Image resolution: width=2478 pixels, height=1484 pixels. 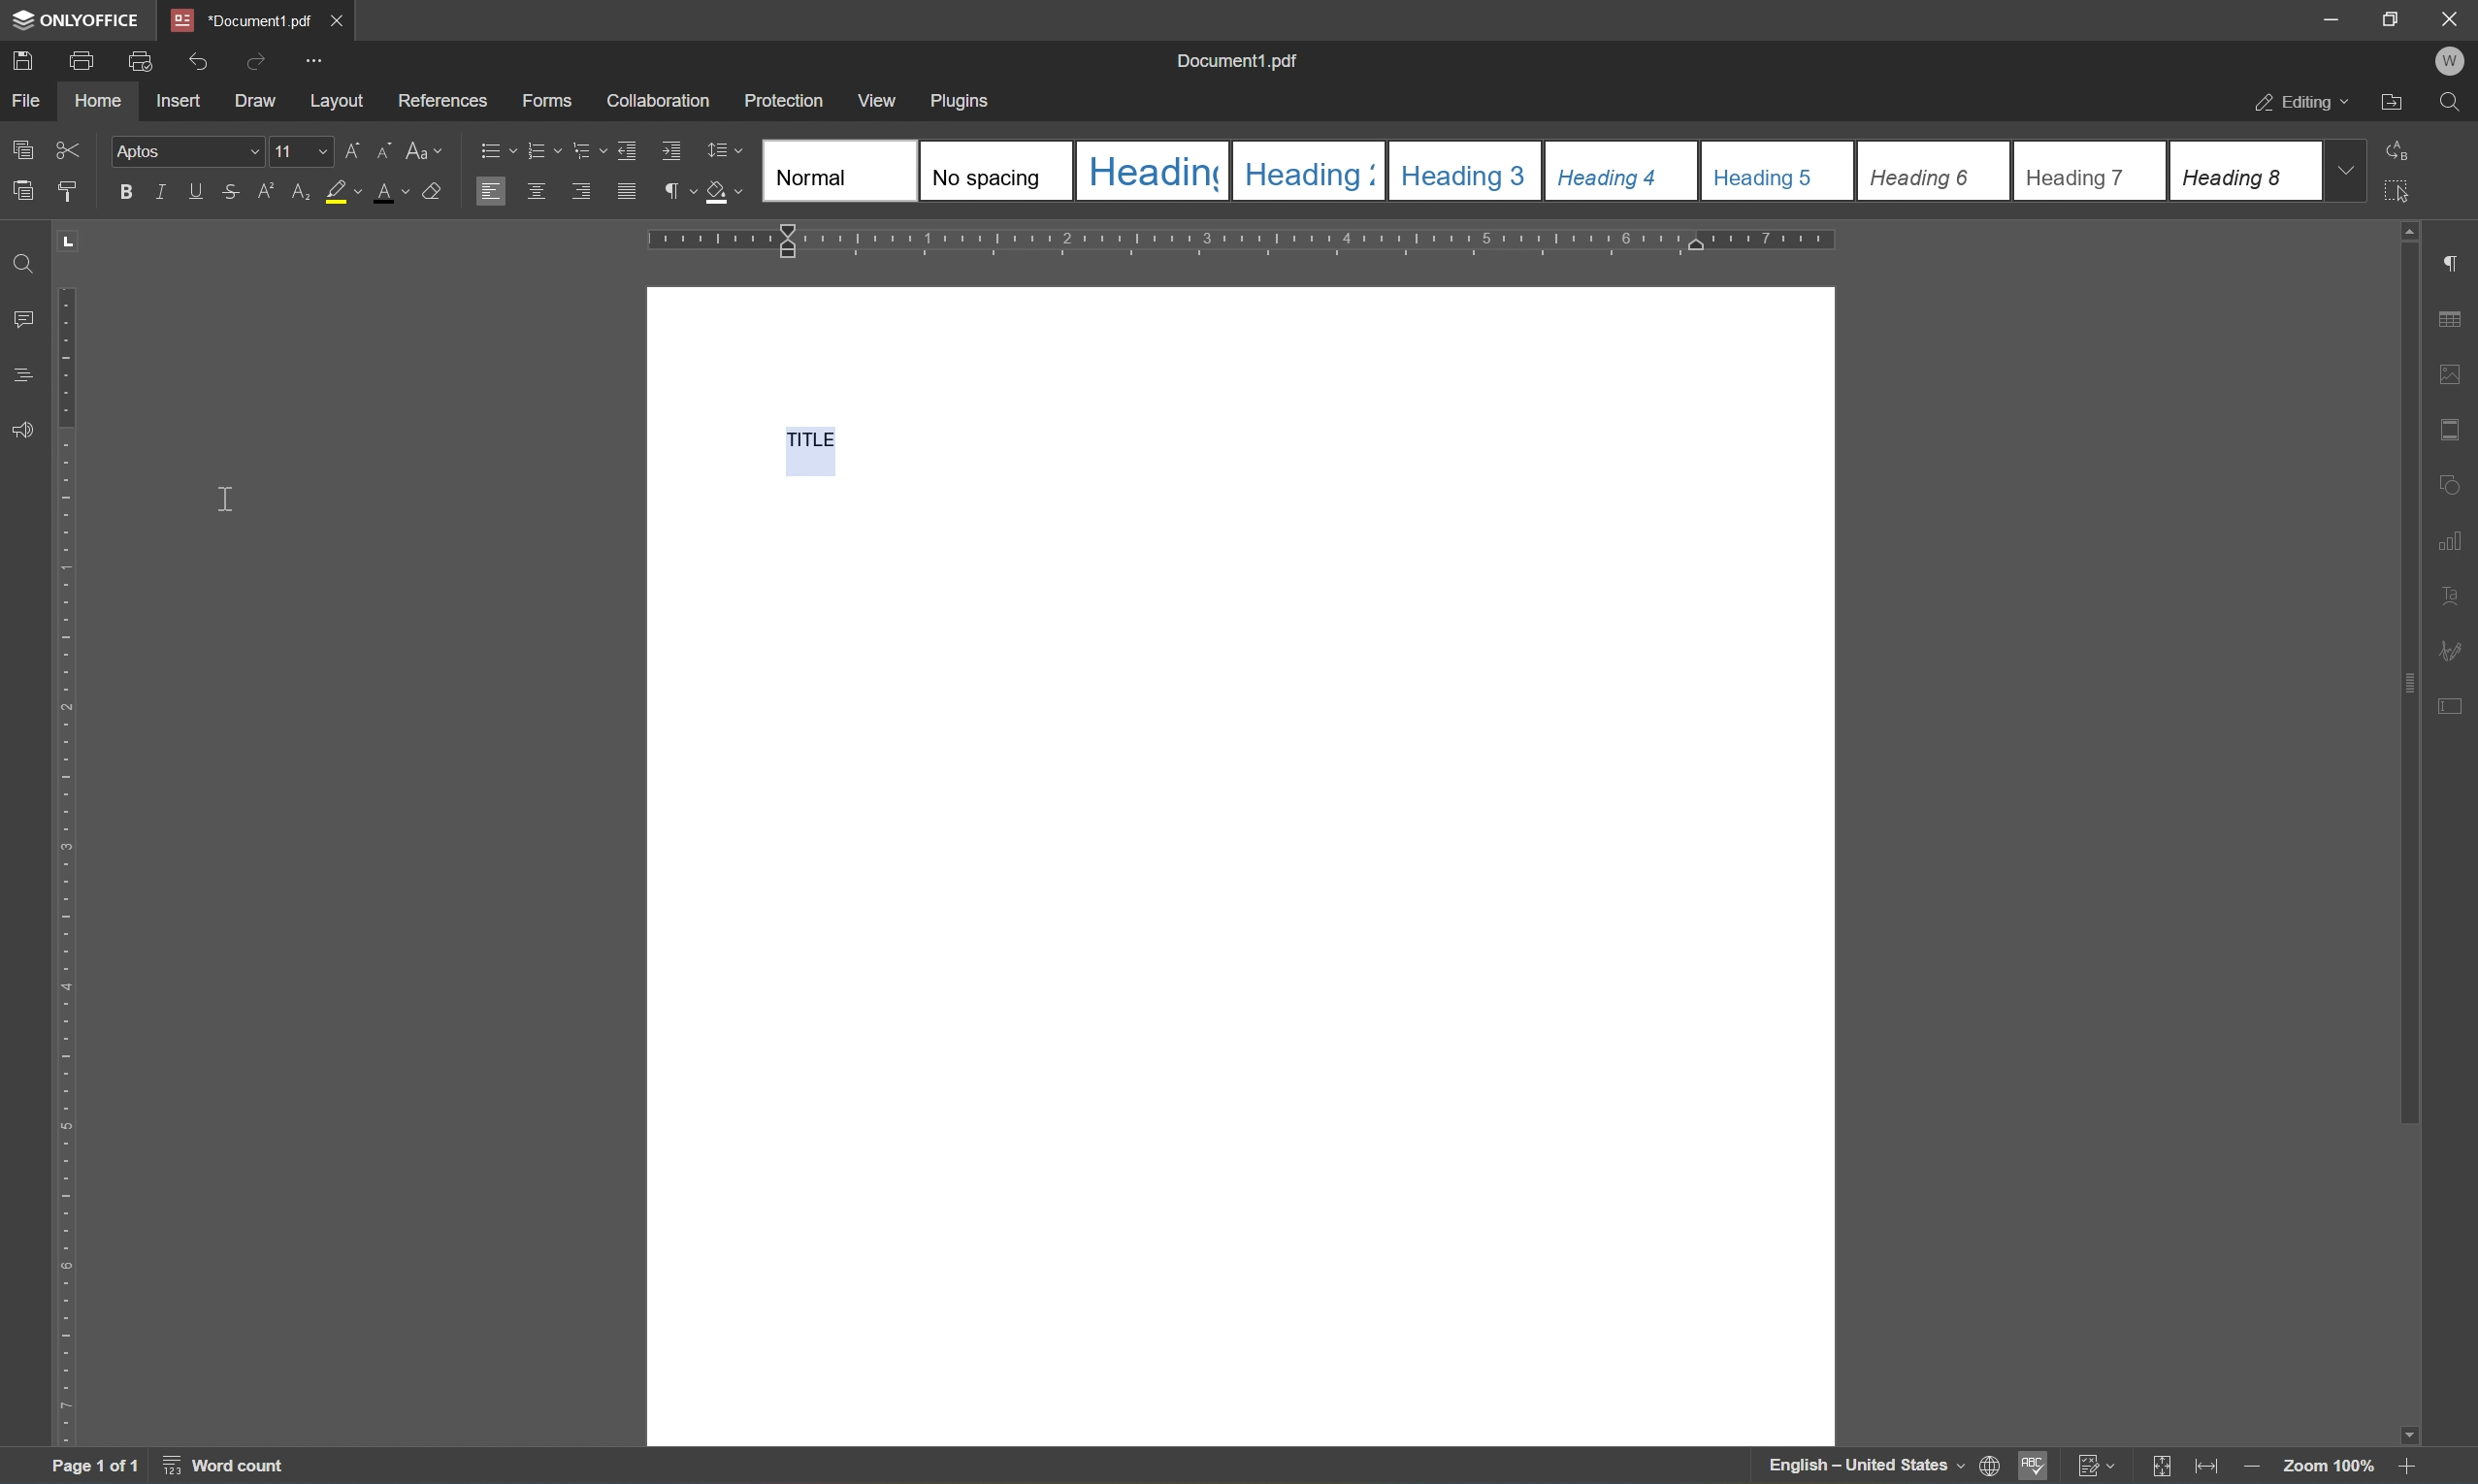 What do you see at coordinates (23, 431) in the screenshot?
I see `feedback & support` at bounding box center [23, 431].